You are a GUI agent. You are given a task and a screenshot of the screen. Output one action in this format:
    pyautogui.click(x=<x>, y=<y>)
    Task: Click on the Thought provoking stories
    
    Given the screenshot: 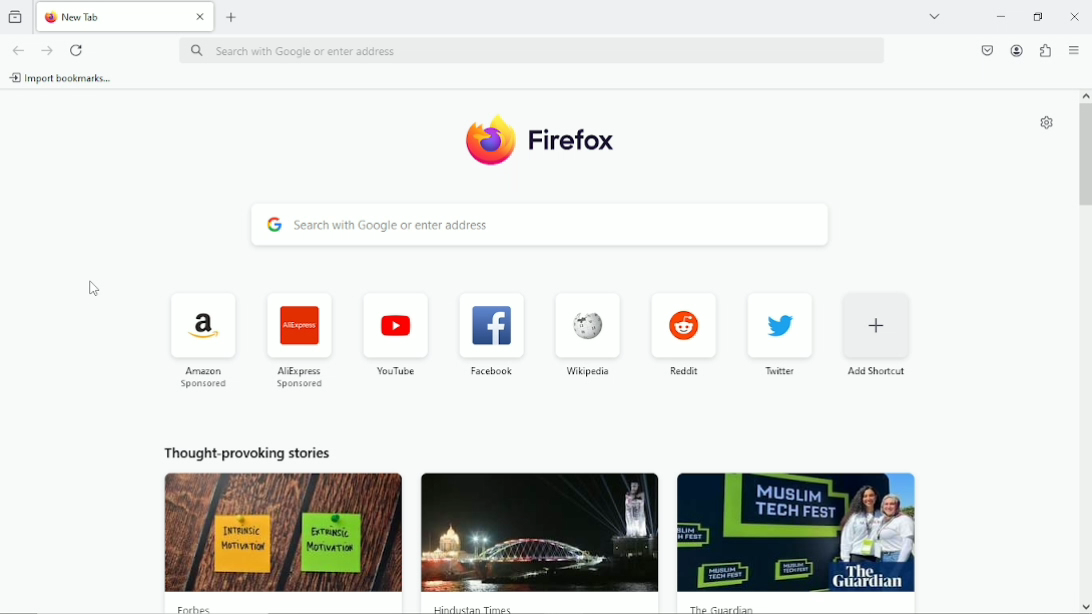 What is the action you would take?
    pyautogui.click(x=249, y=449)
    